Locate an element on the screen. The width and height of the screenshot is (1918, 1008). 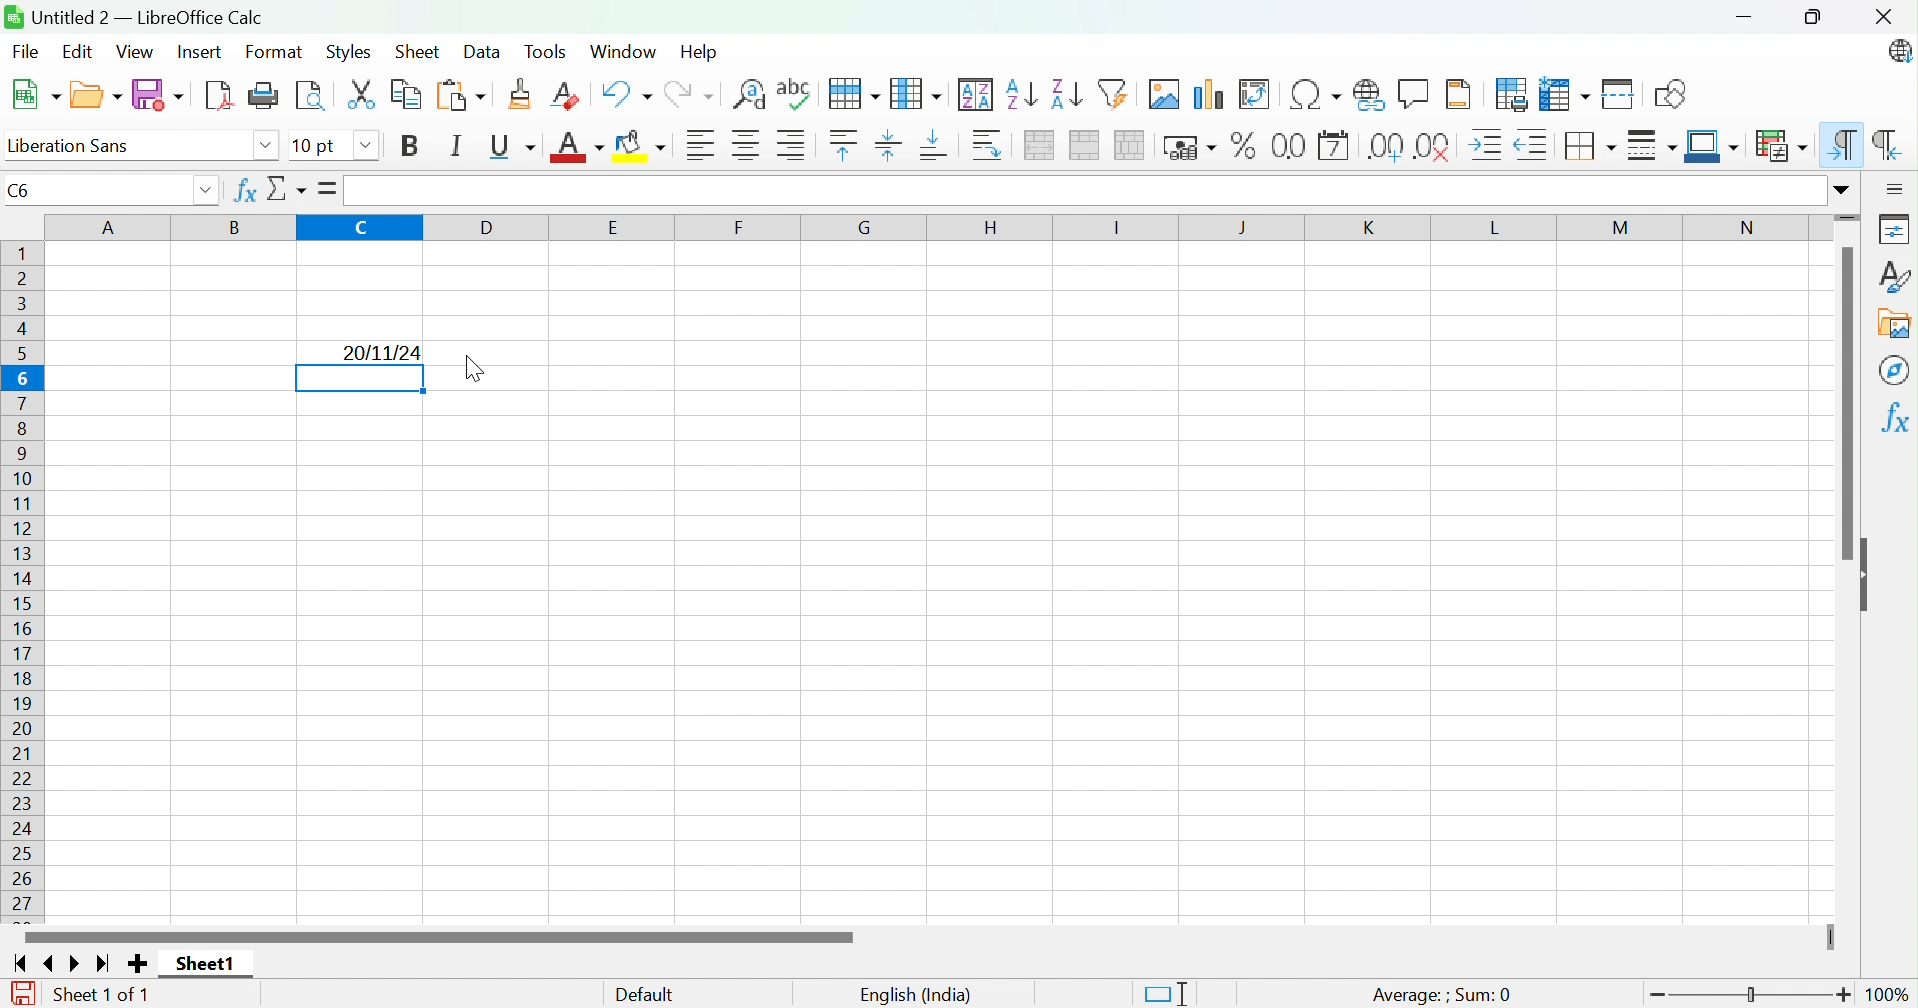
Insert special characters is located at coordinates (1313, 95).